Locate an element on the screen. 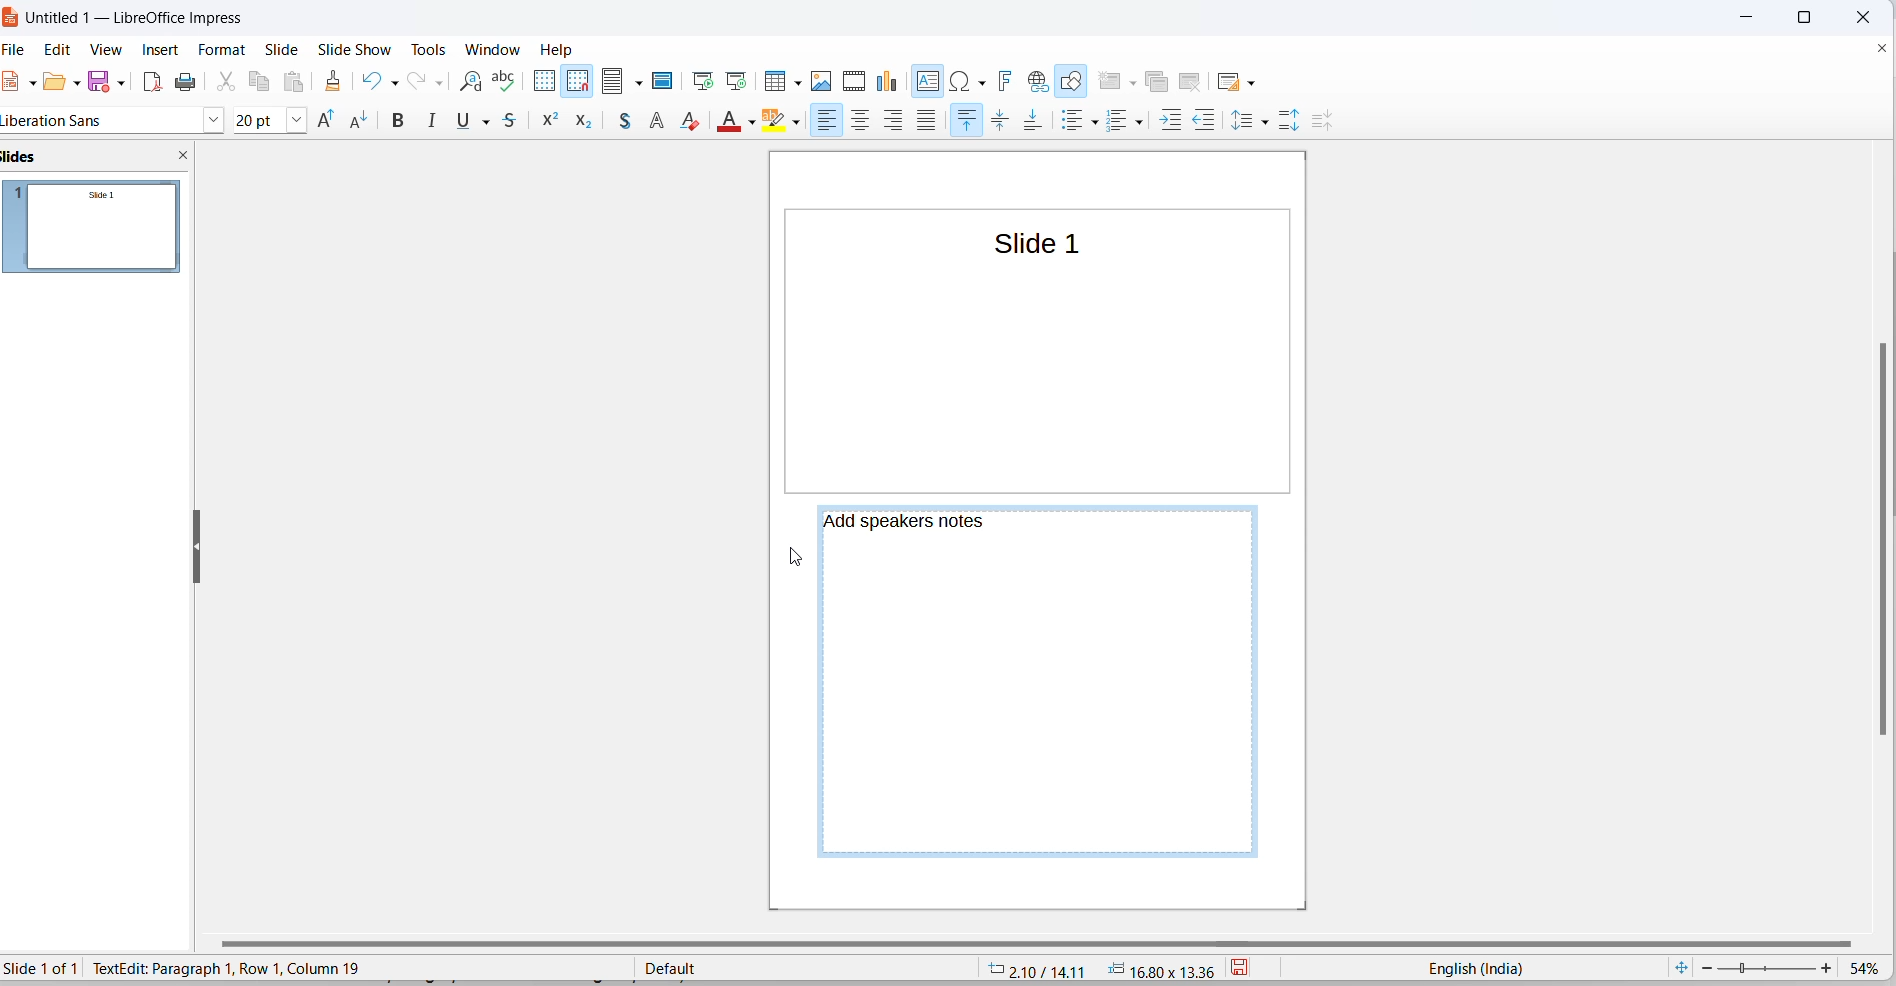  align is located at coordinates (776, 124).